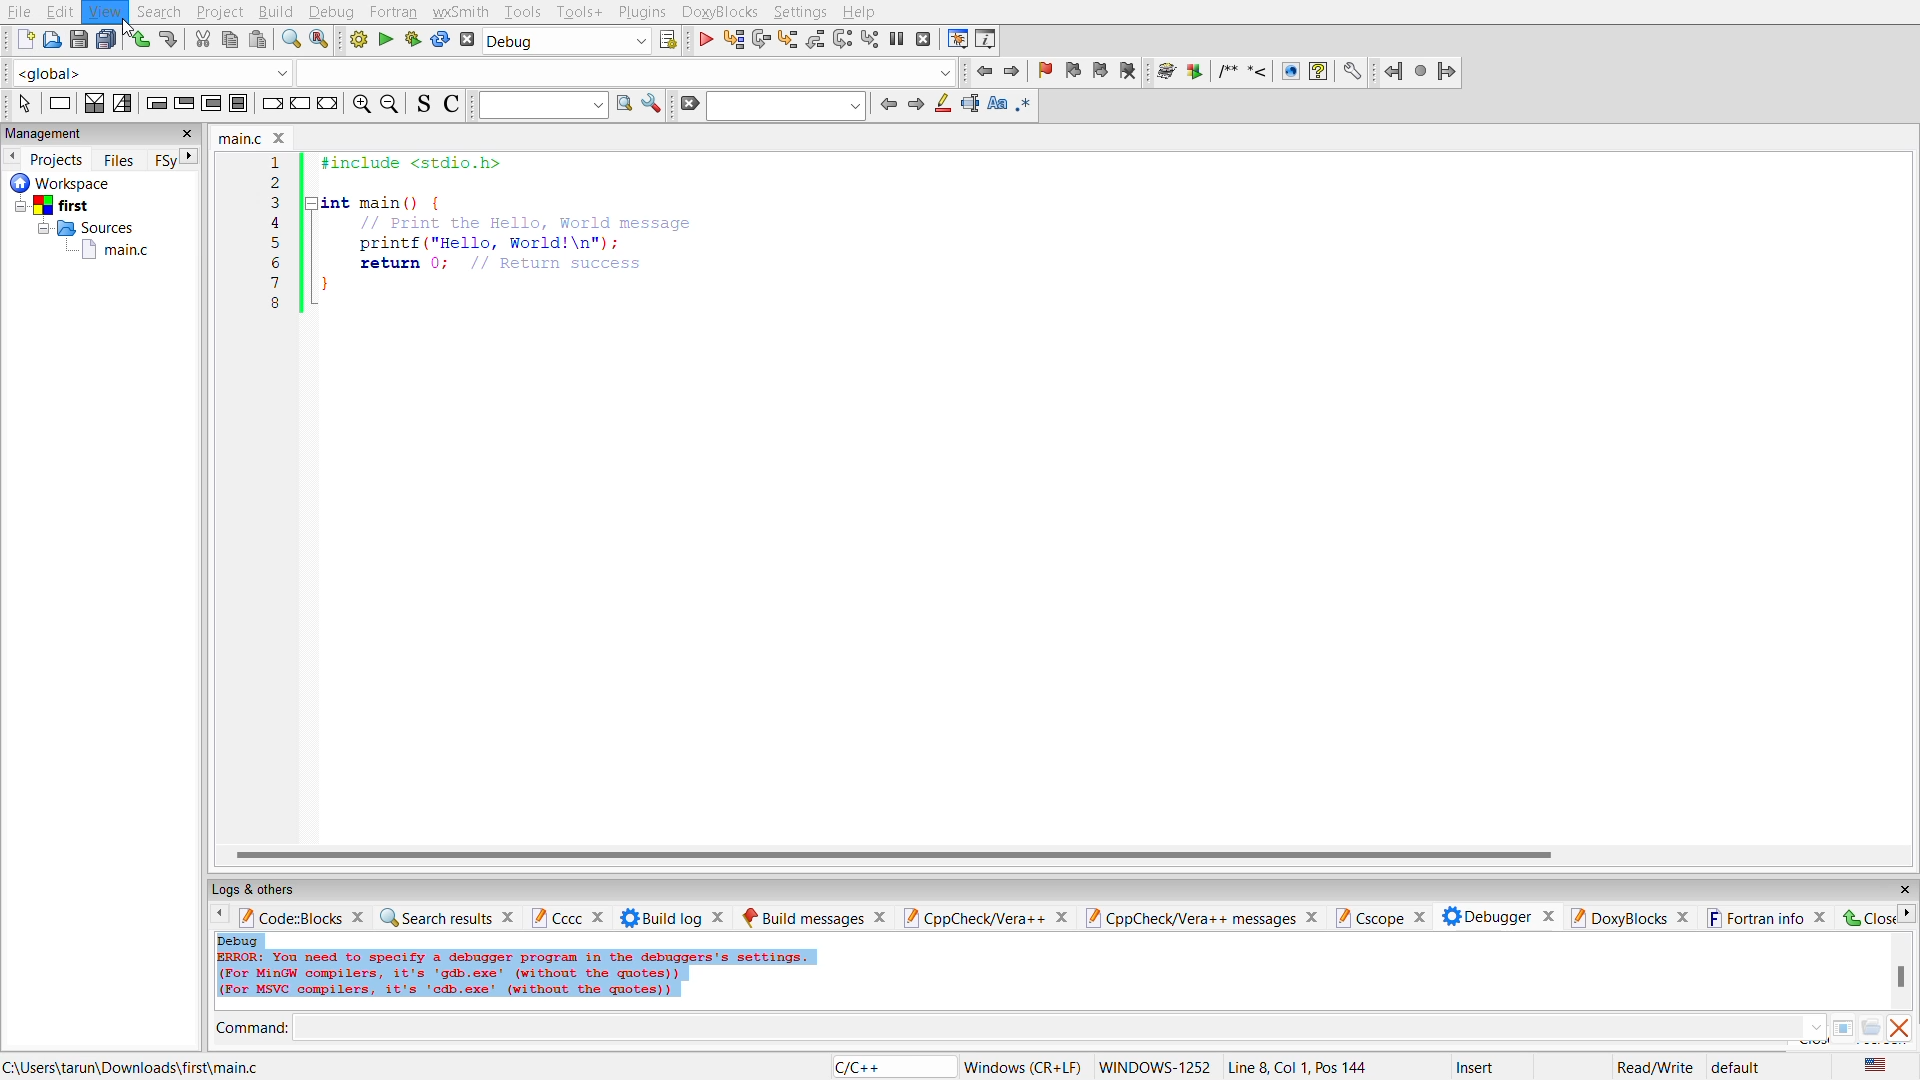  What do you see at coordinates (303, 917) in the screenshot?
I see `codeblocks` at bounding box center [303, 917].